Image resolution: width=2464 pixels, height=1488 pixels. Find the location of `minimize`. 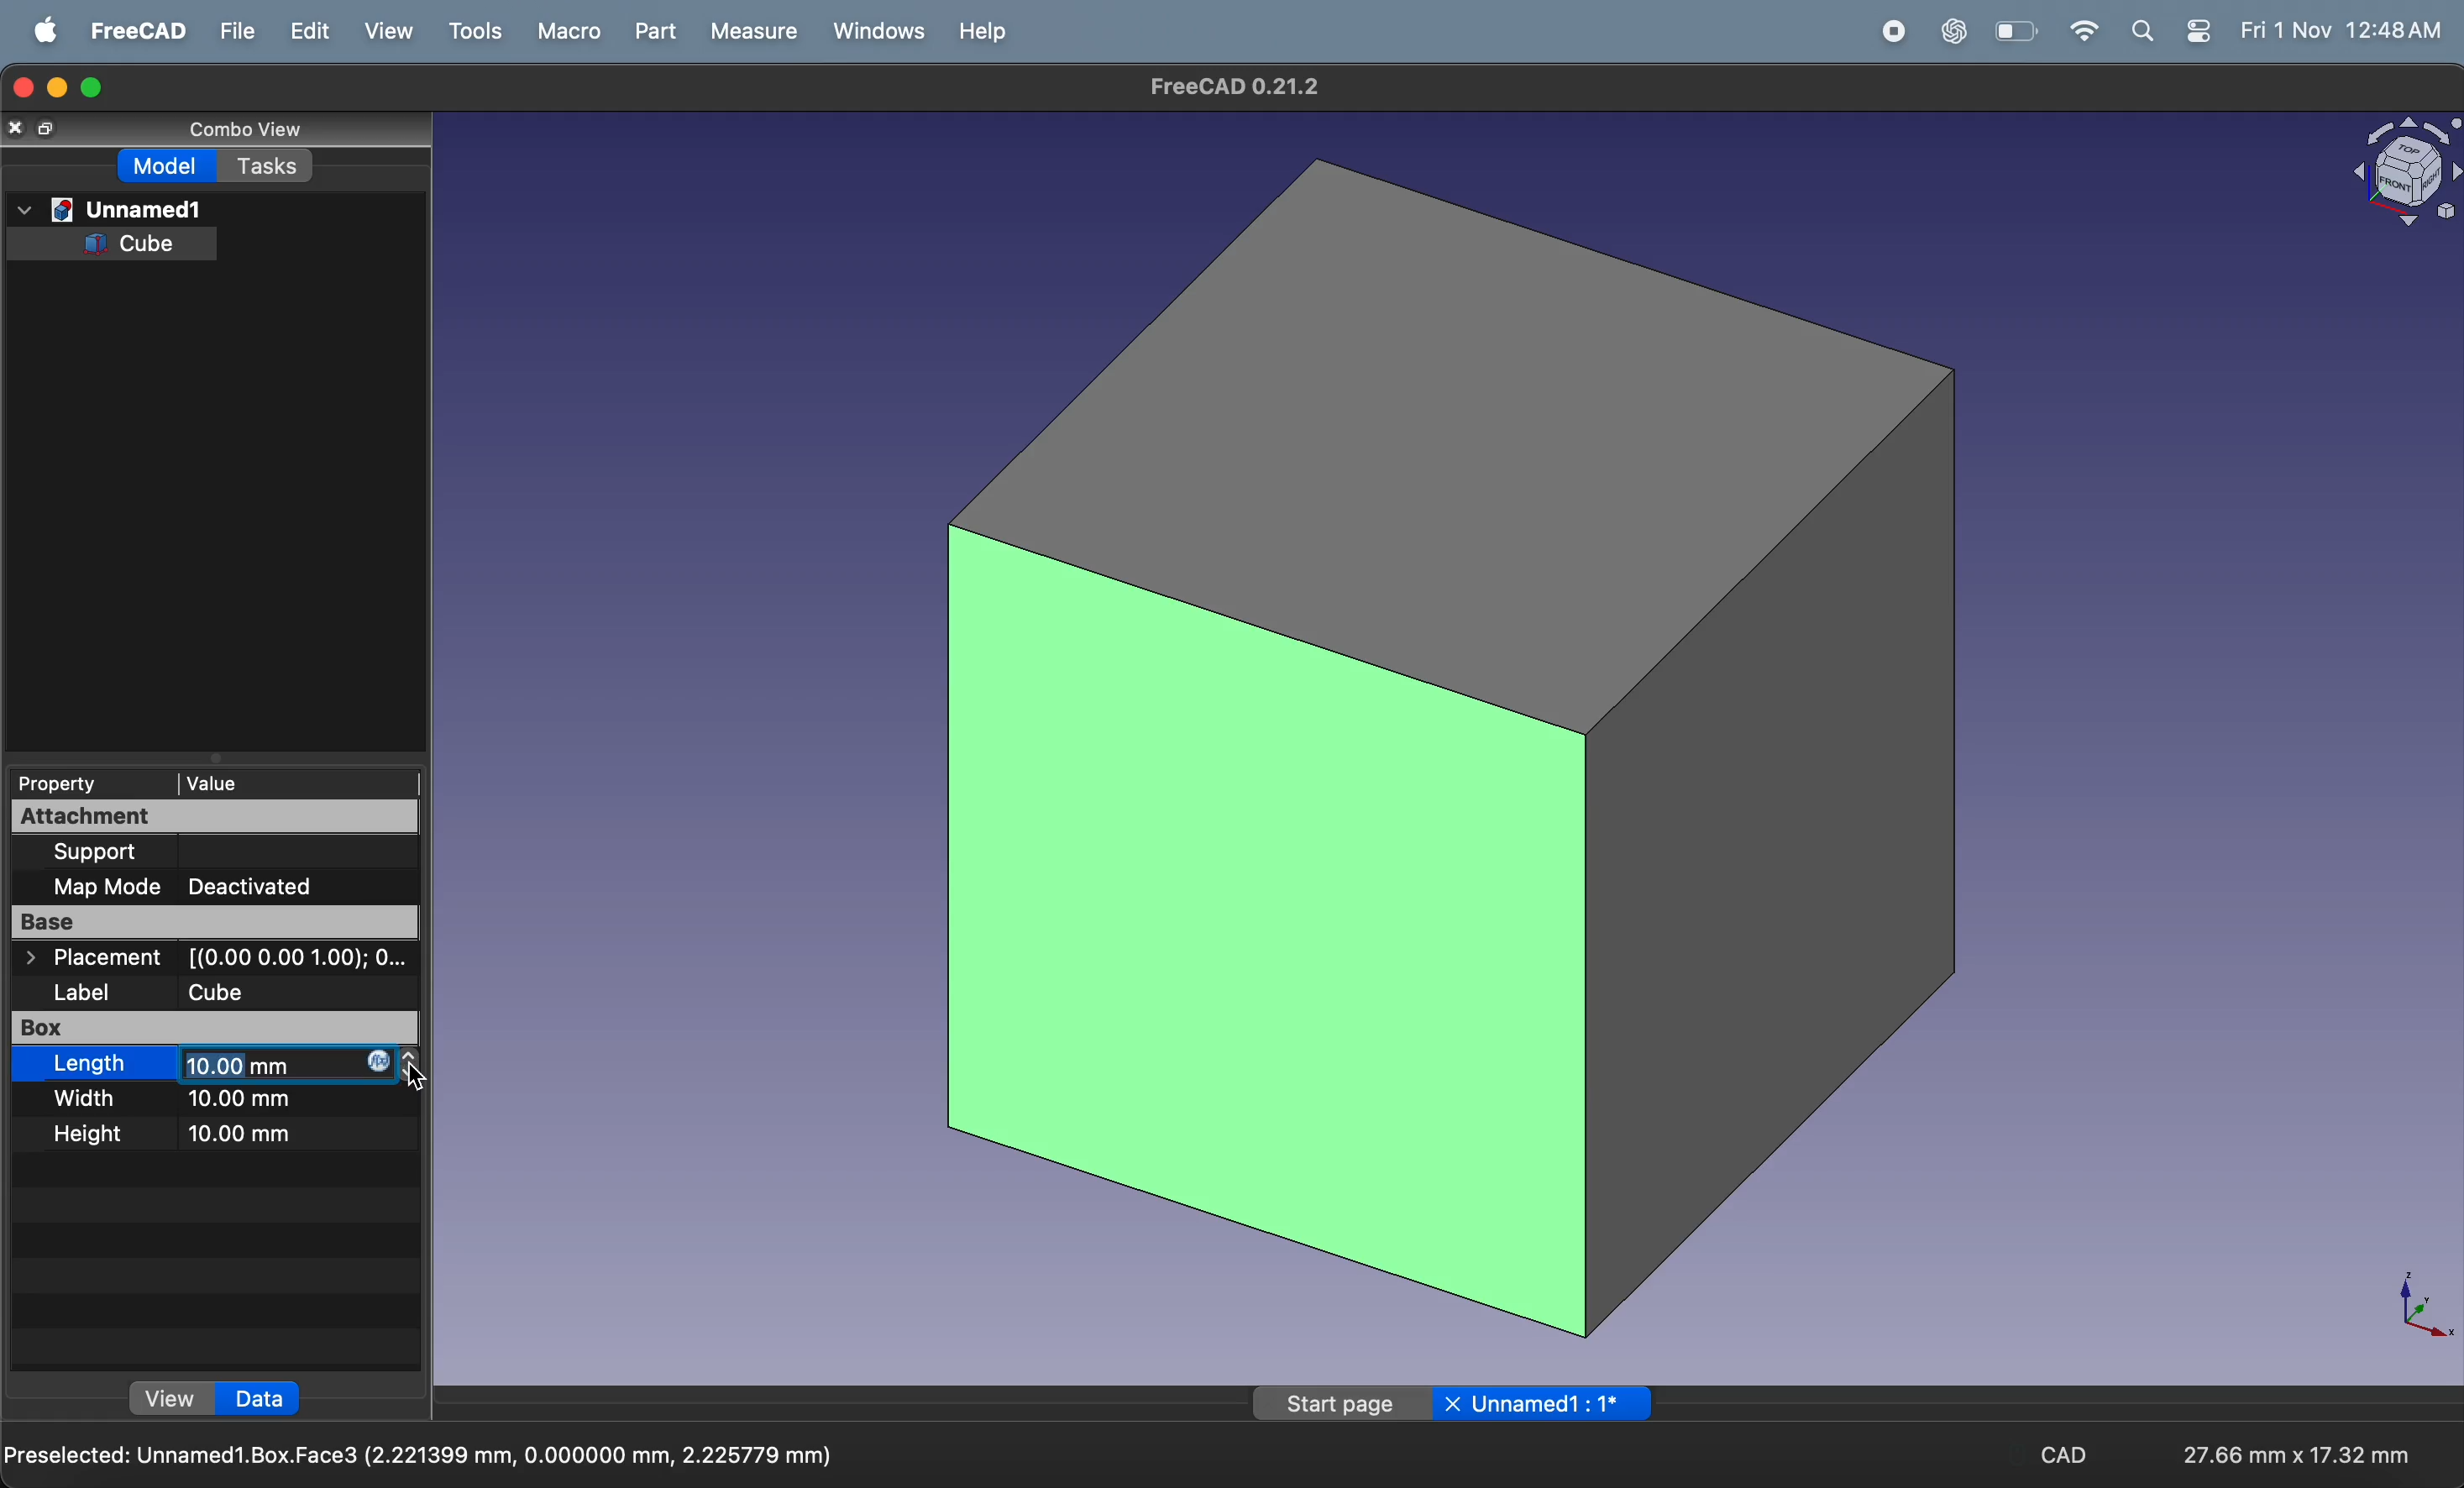

minimize is located at coordinates (61, 86).